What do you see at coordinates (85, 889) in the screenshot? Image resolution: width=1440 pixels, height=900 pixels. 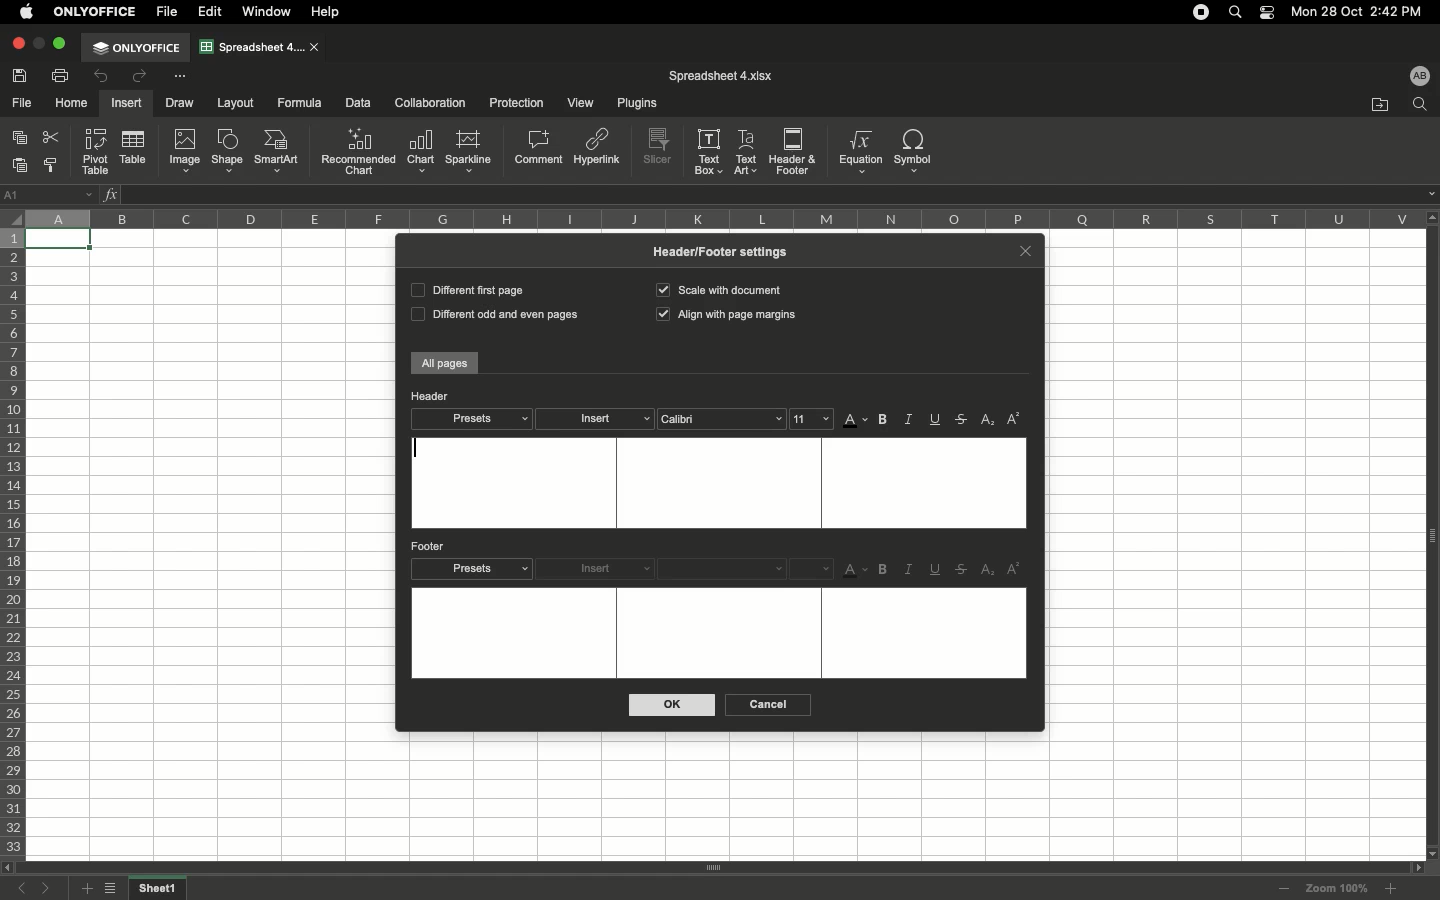 I see `Add sheet` at bounding box center [85, 889].